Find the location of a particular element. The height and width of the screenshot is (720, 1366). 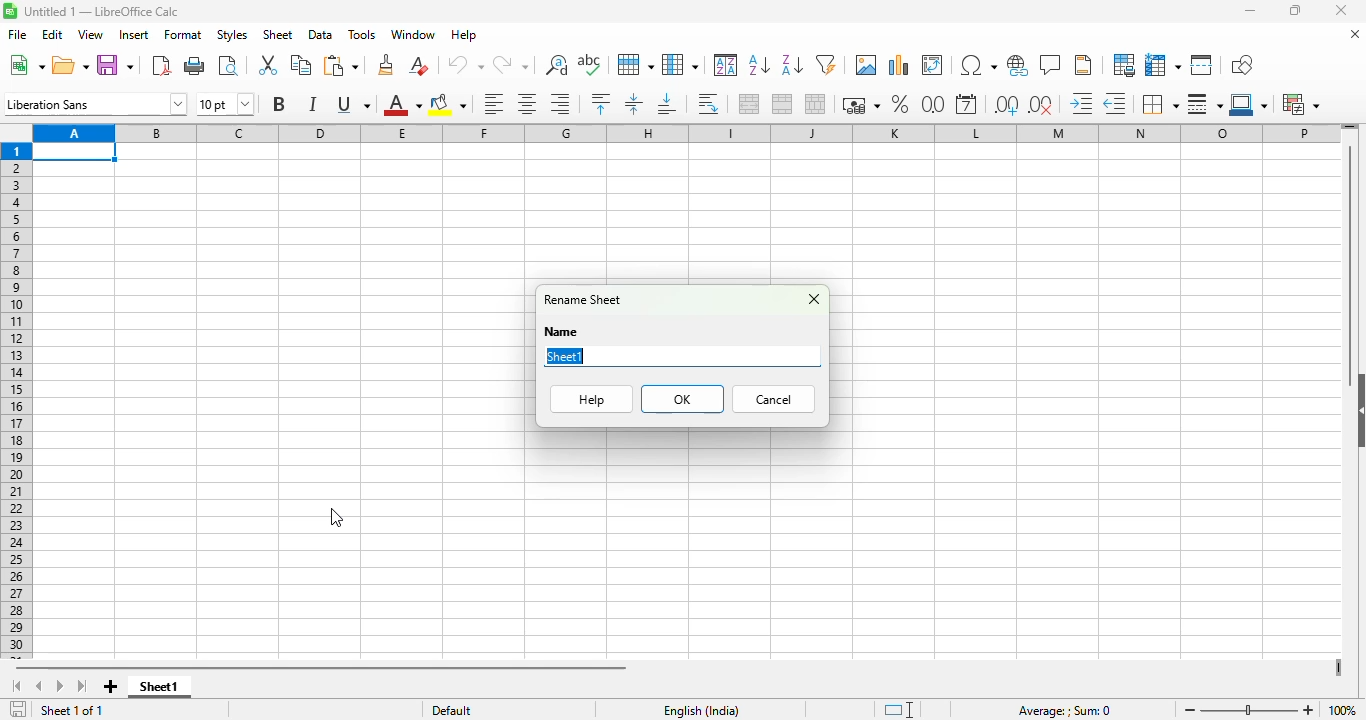

scroll to last sheet is located at coordinates (82, 687).